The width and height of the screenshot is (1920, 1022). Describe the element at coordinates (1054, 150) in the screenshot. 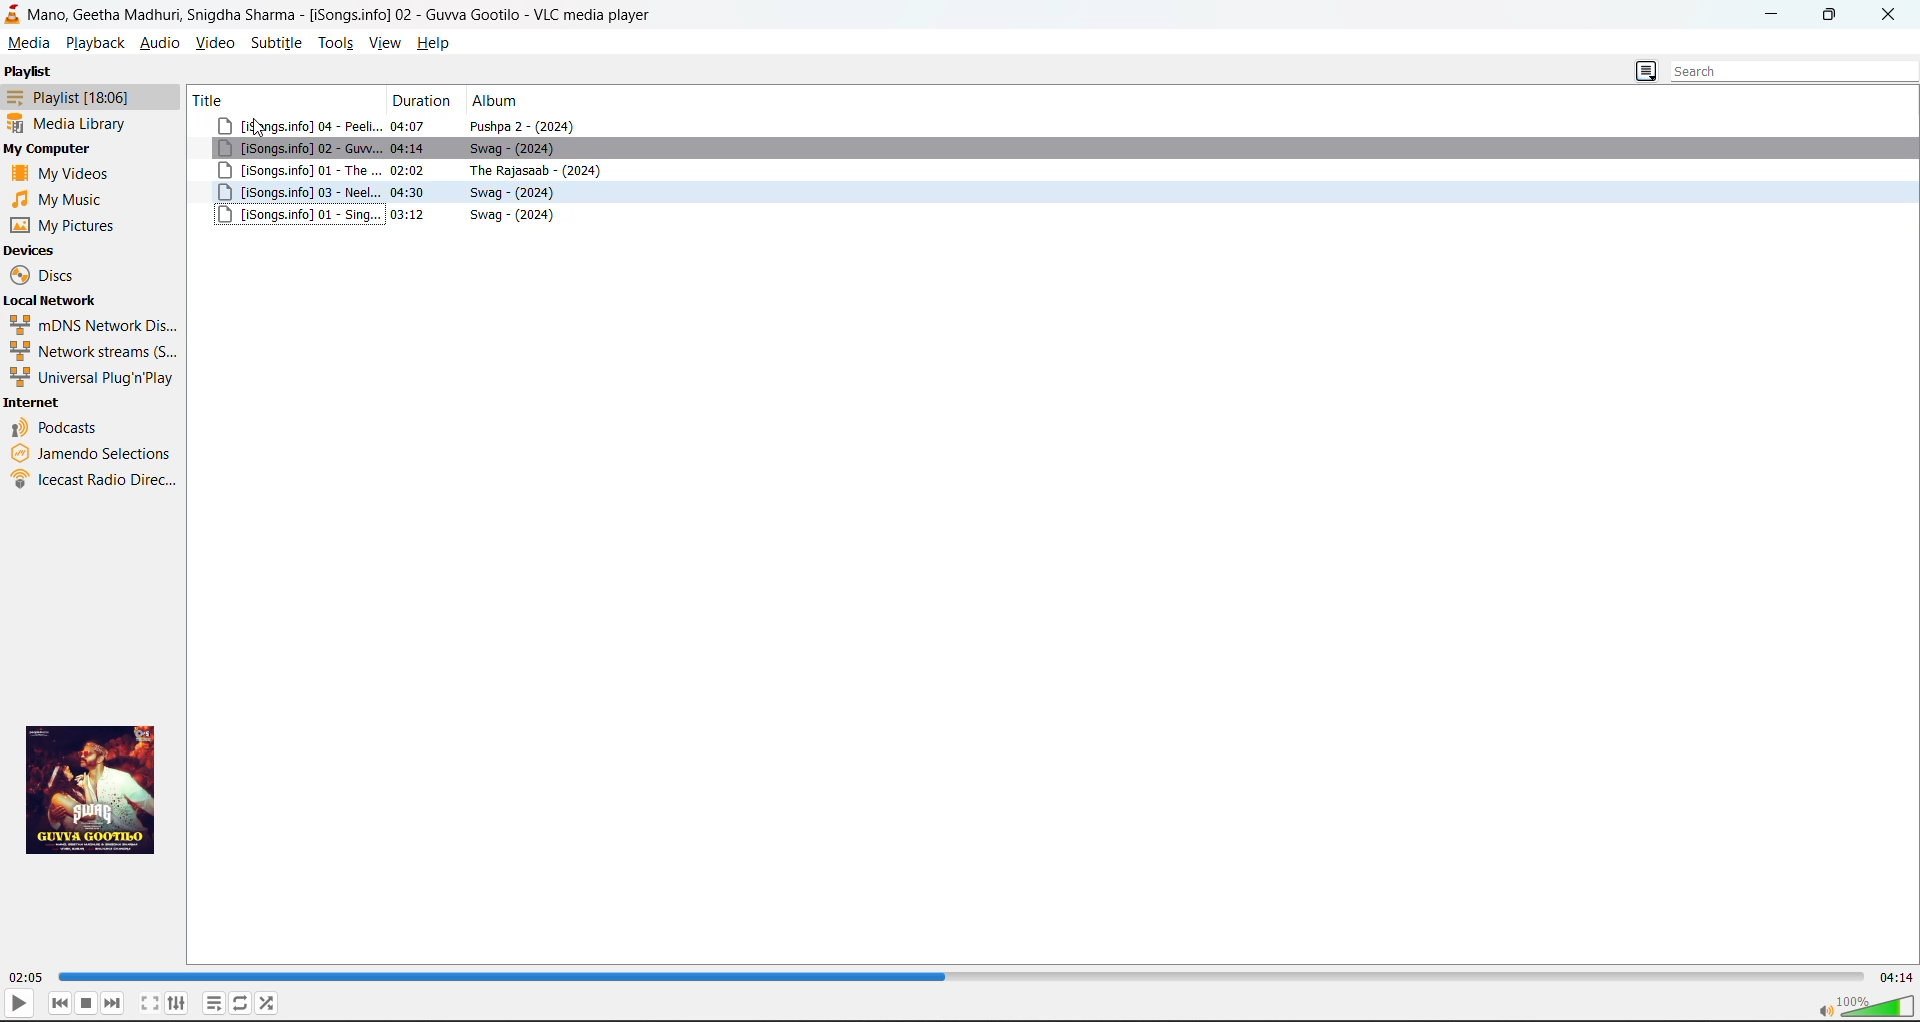

I see `song` at that location.